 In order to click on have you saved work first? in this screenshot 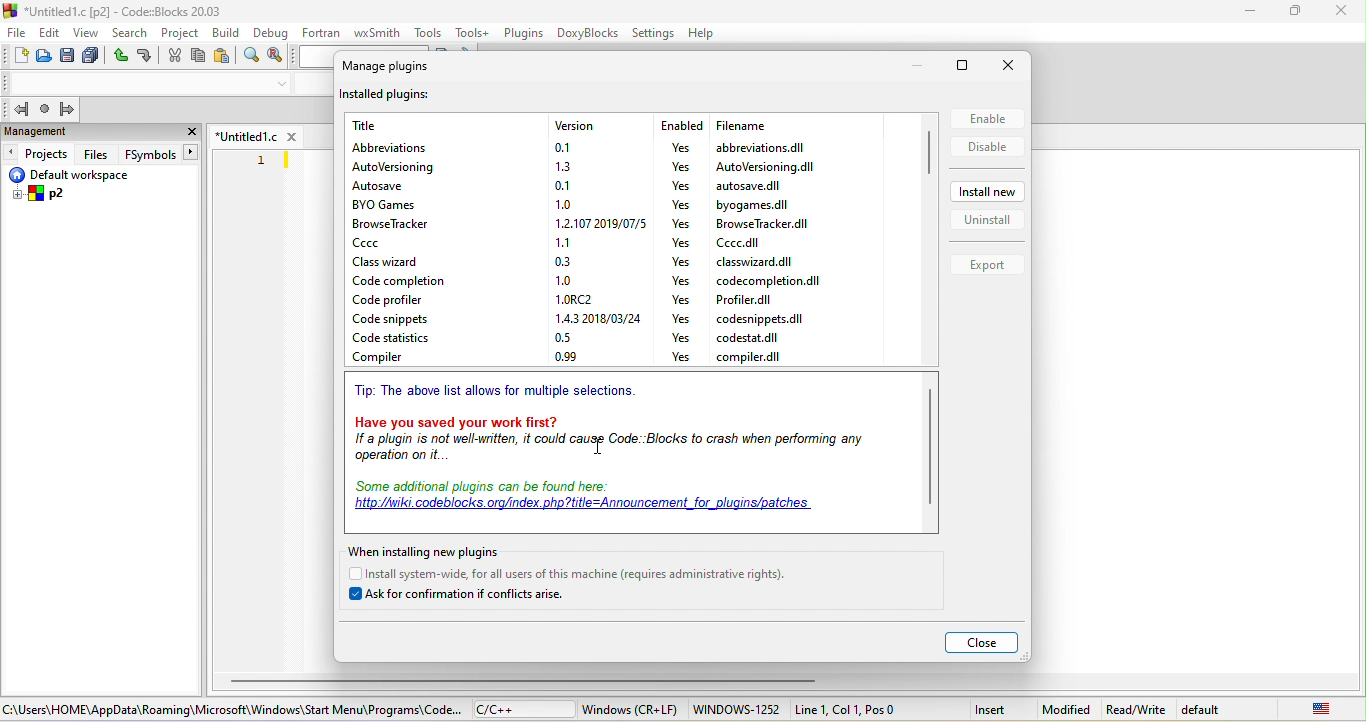, I will do `click(619, 424)`.